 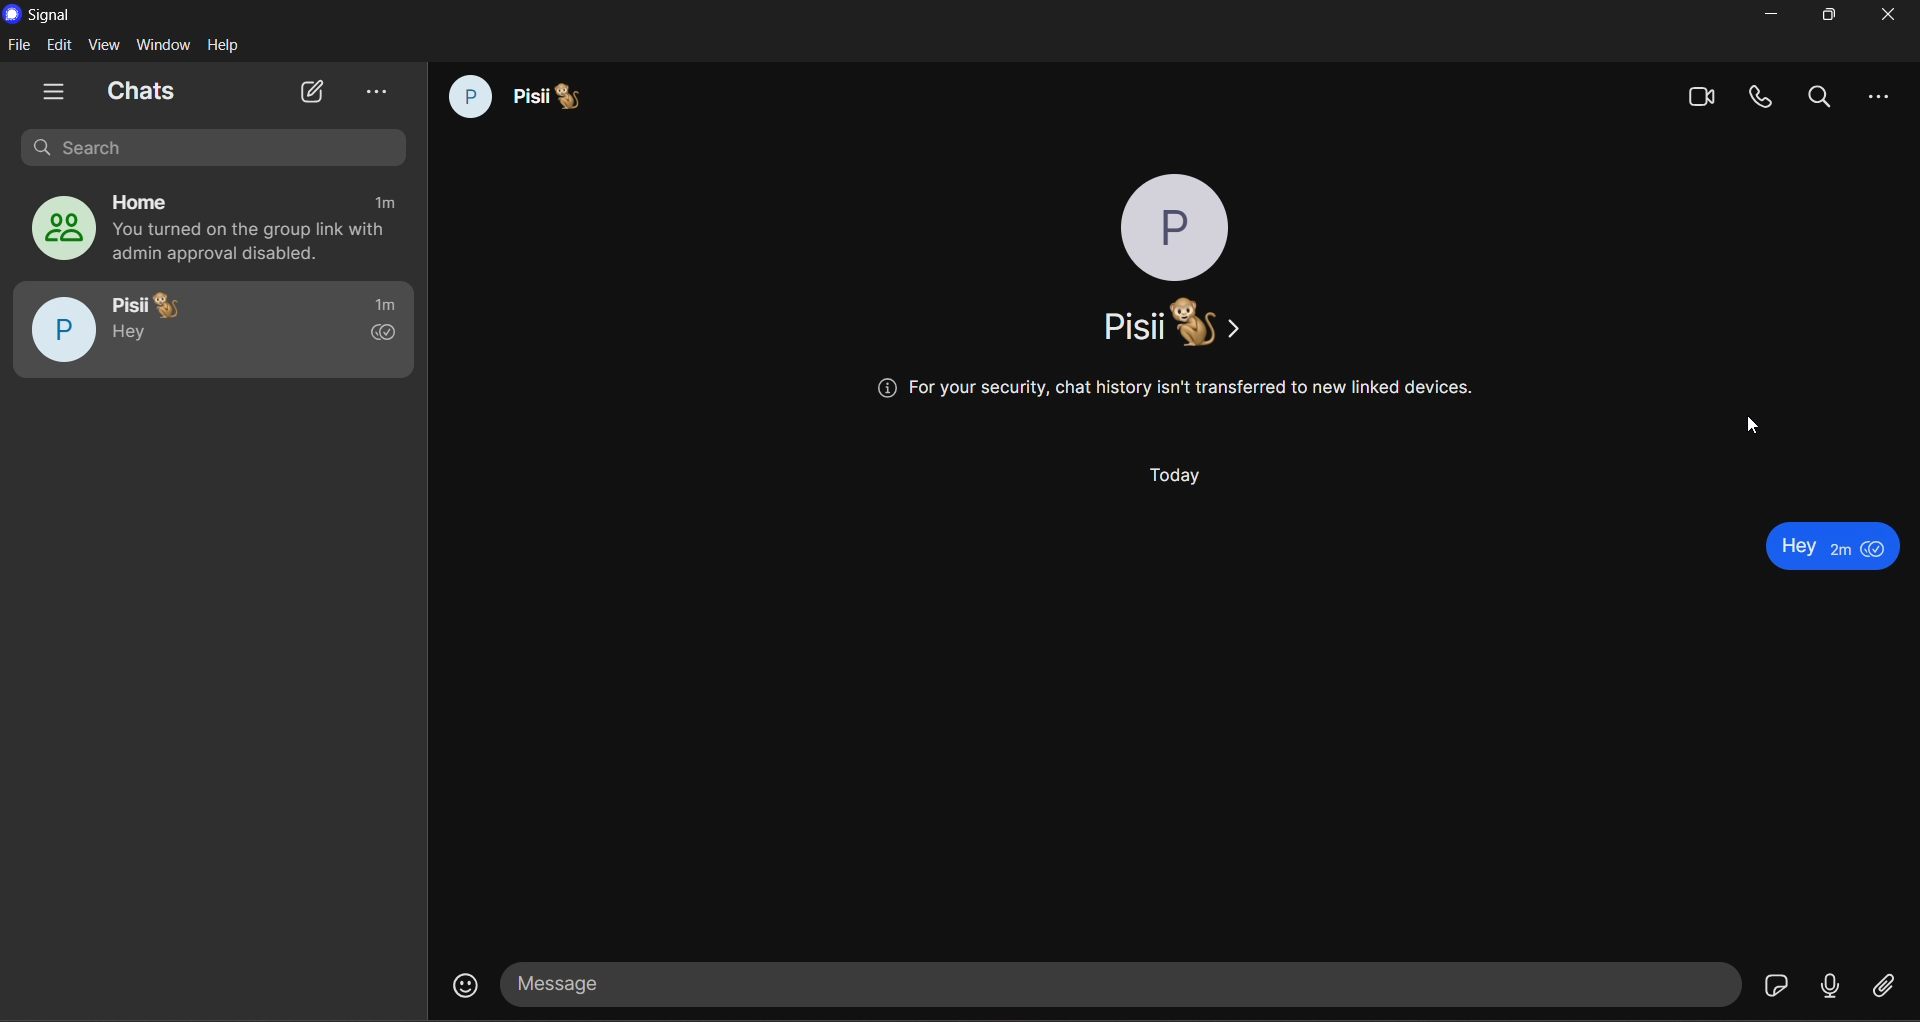 I want to click on view archive, so click(x=378, y=91).